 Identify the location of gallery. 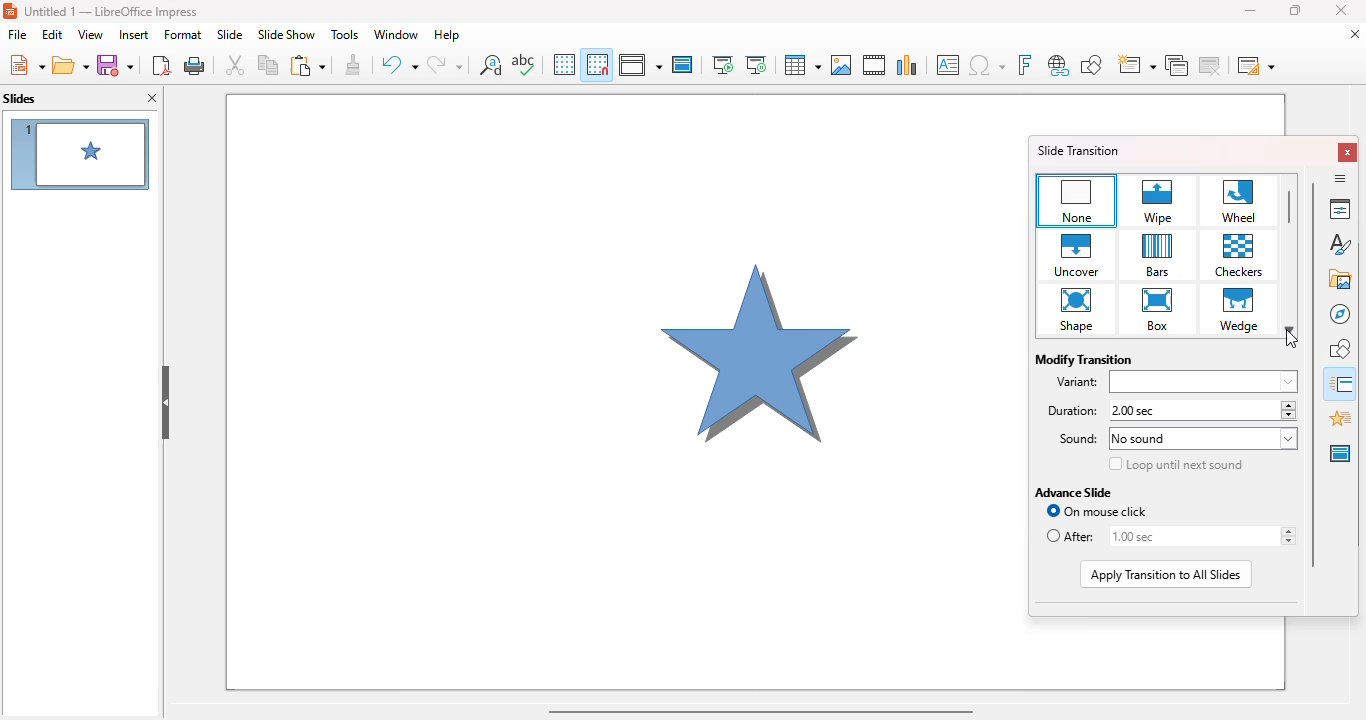
(1341, 278).